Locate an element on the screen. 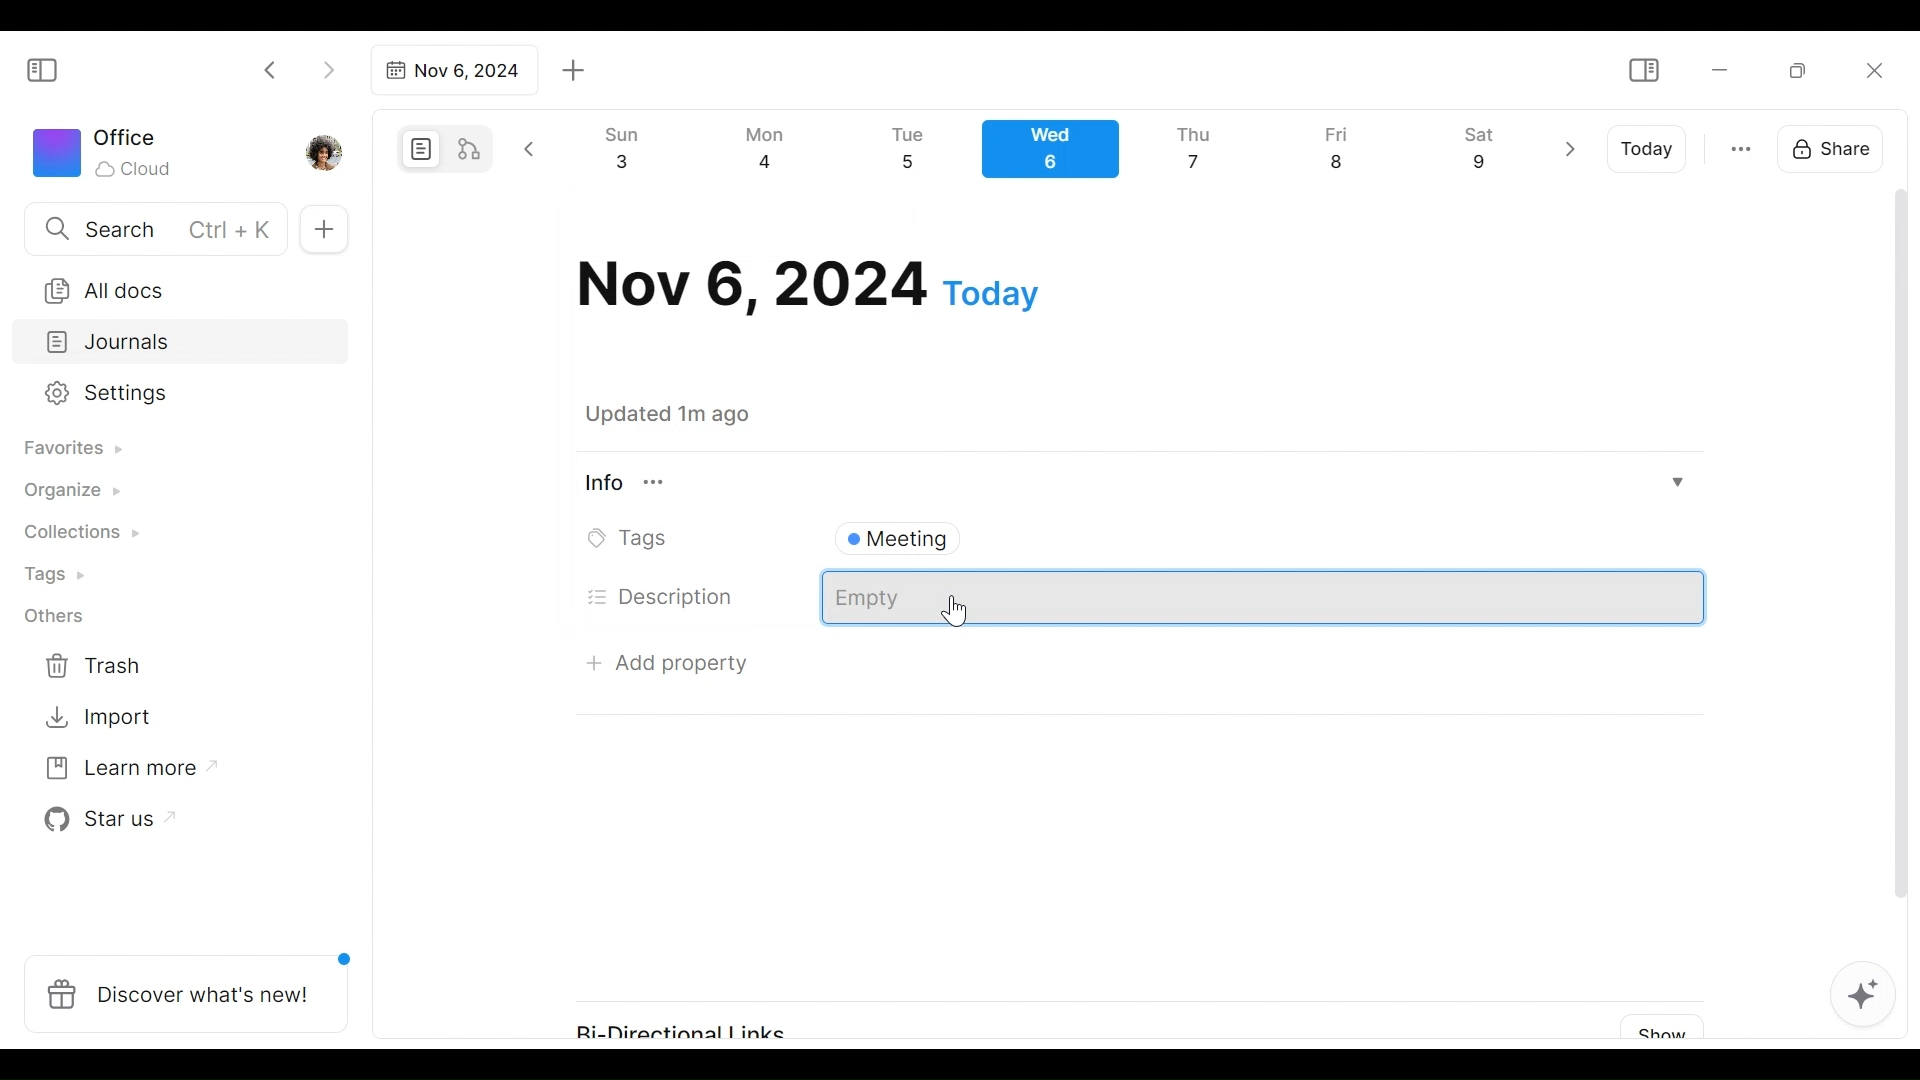  cursor is located at coordinates (958, 612).